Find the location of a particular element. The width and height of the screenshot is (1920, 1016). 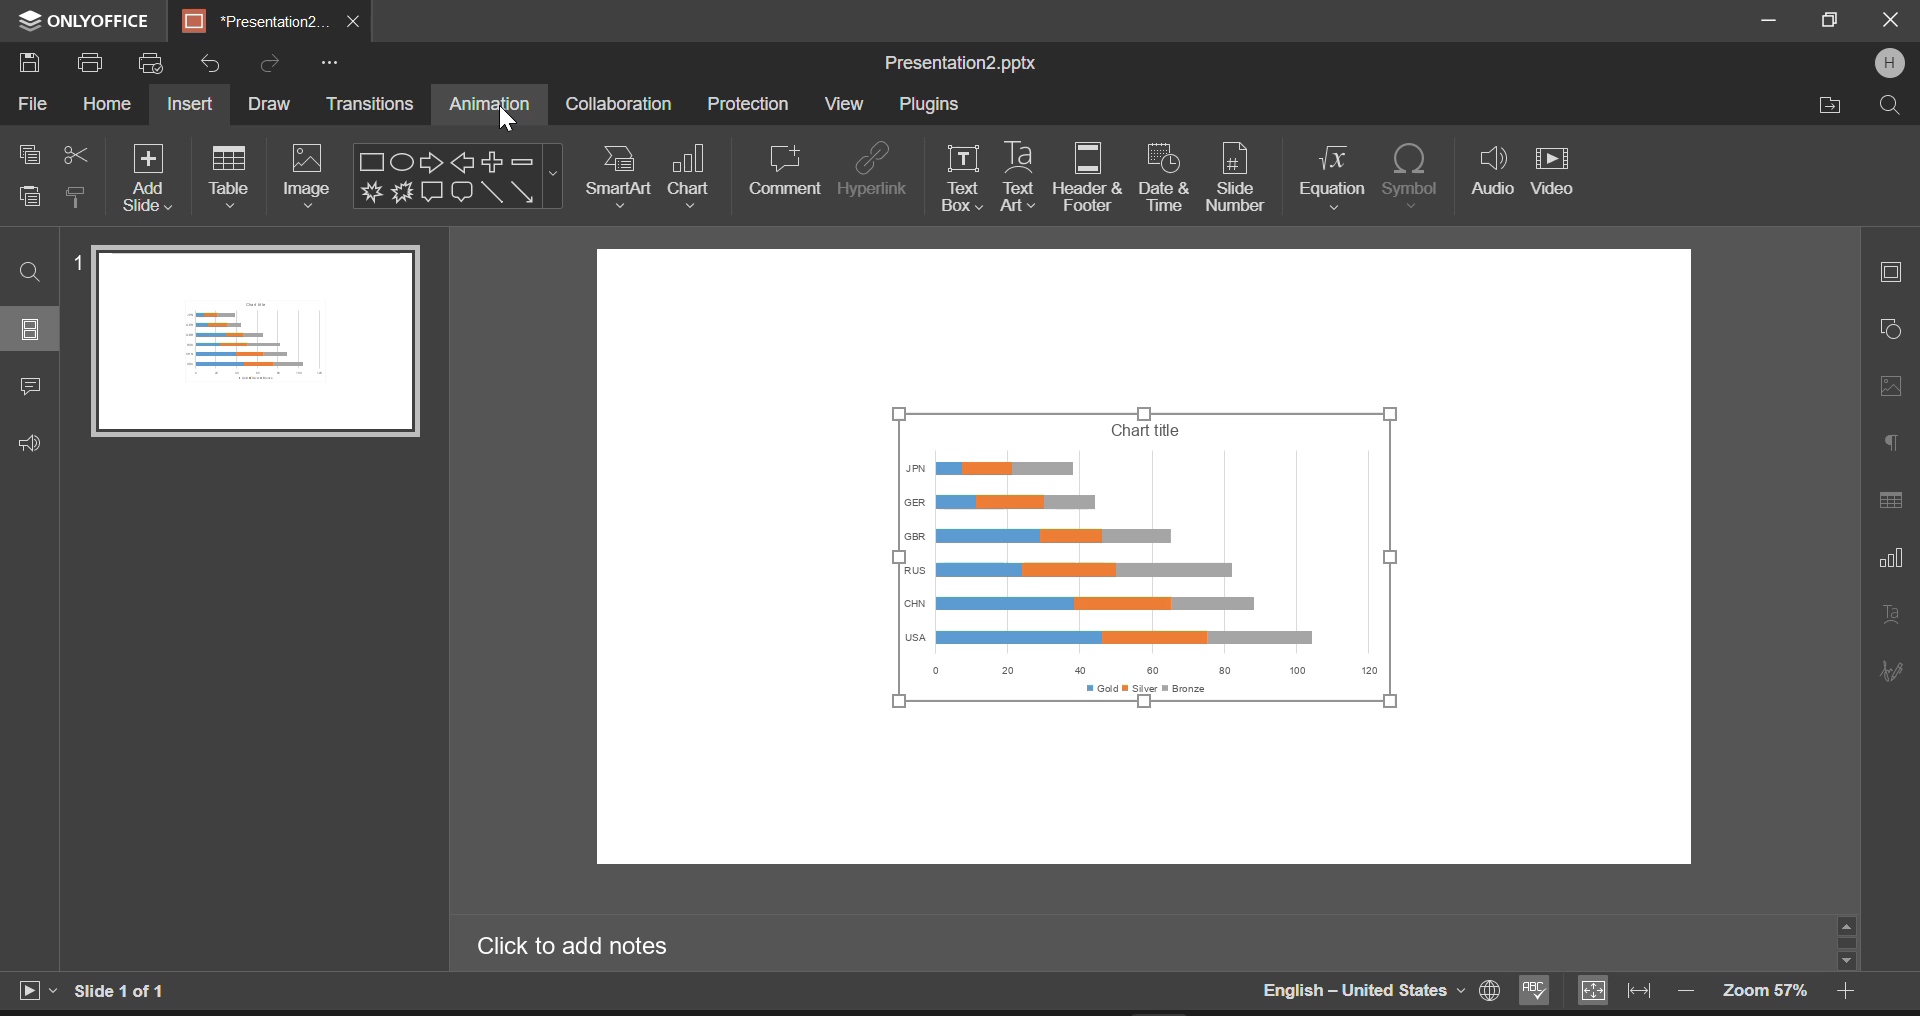

Minimize is located at coordinates (1832, 21).